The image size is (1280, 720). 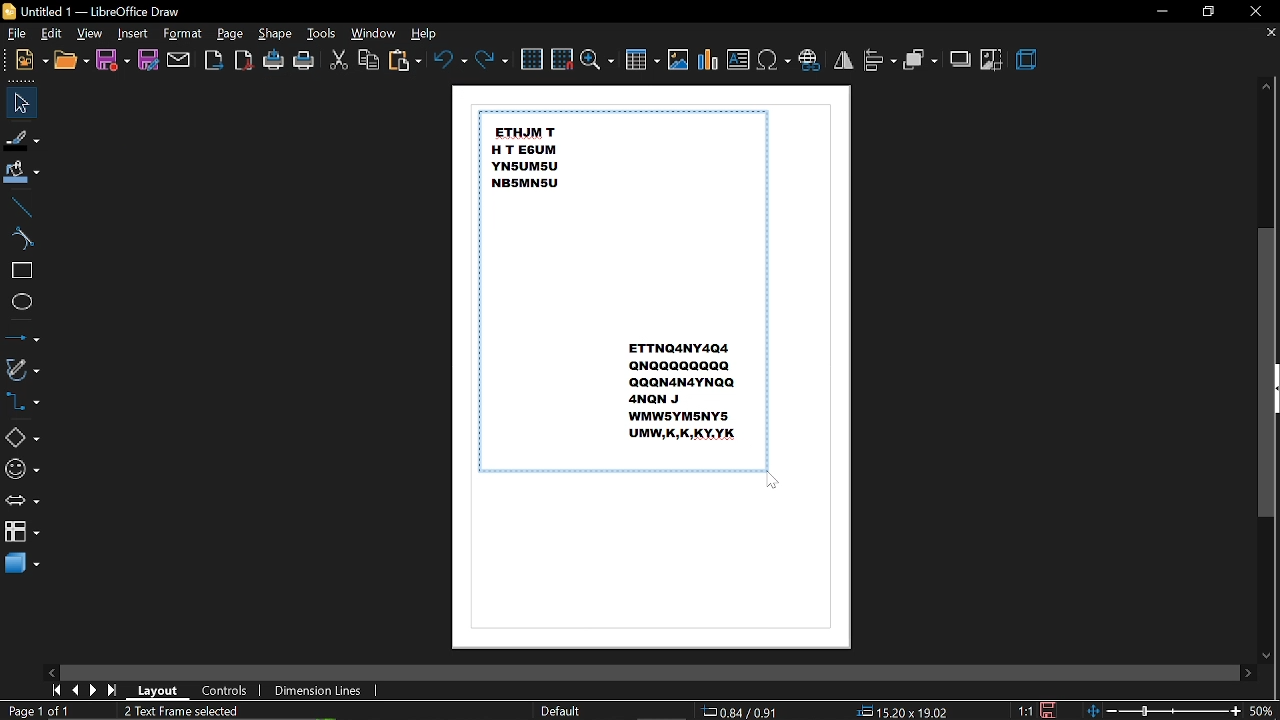 What do you see at coordinates (708, 60) in the screenshot?
I see `insert chart` at bounding box center [708, 60].